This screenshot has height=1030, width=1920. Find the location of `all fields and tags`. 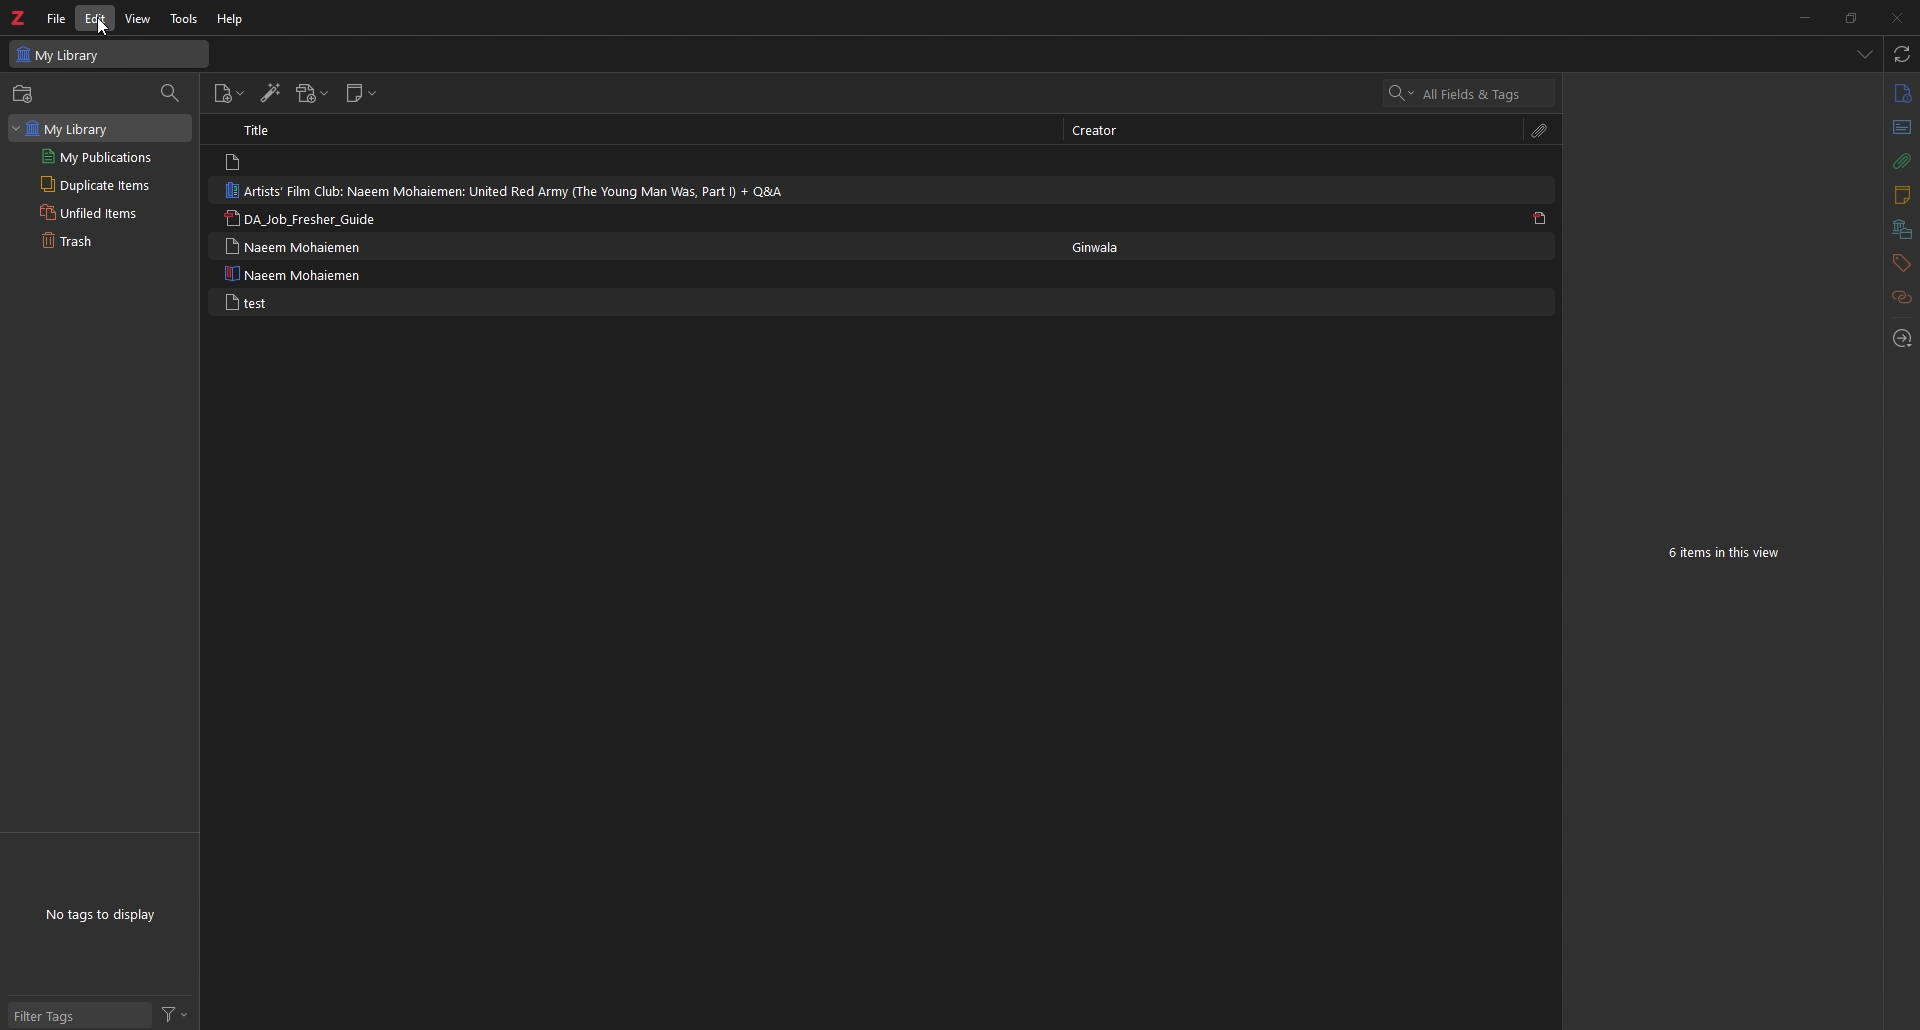

all fields and tags is located at coordinates (1471, 94).